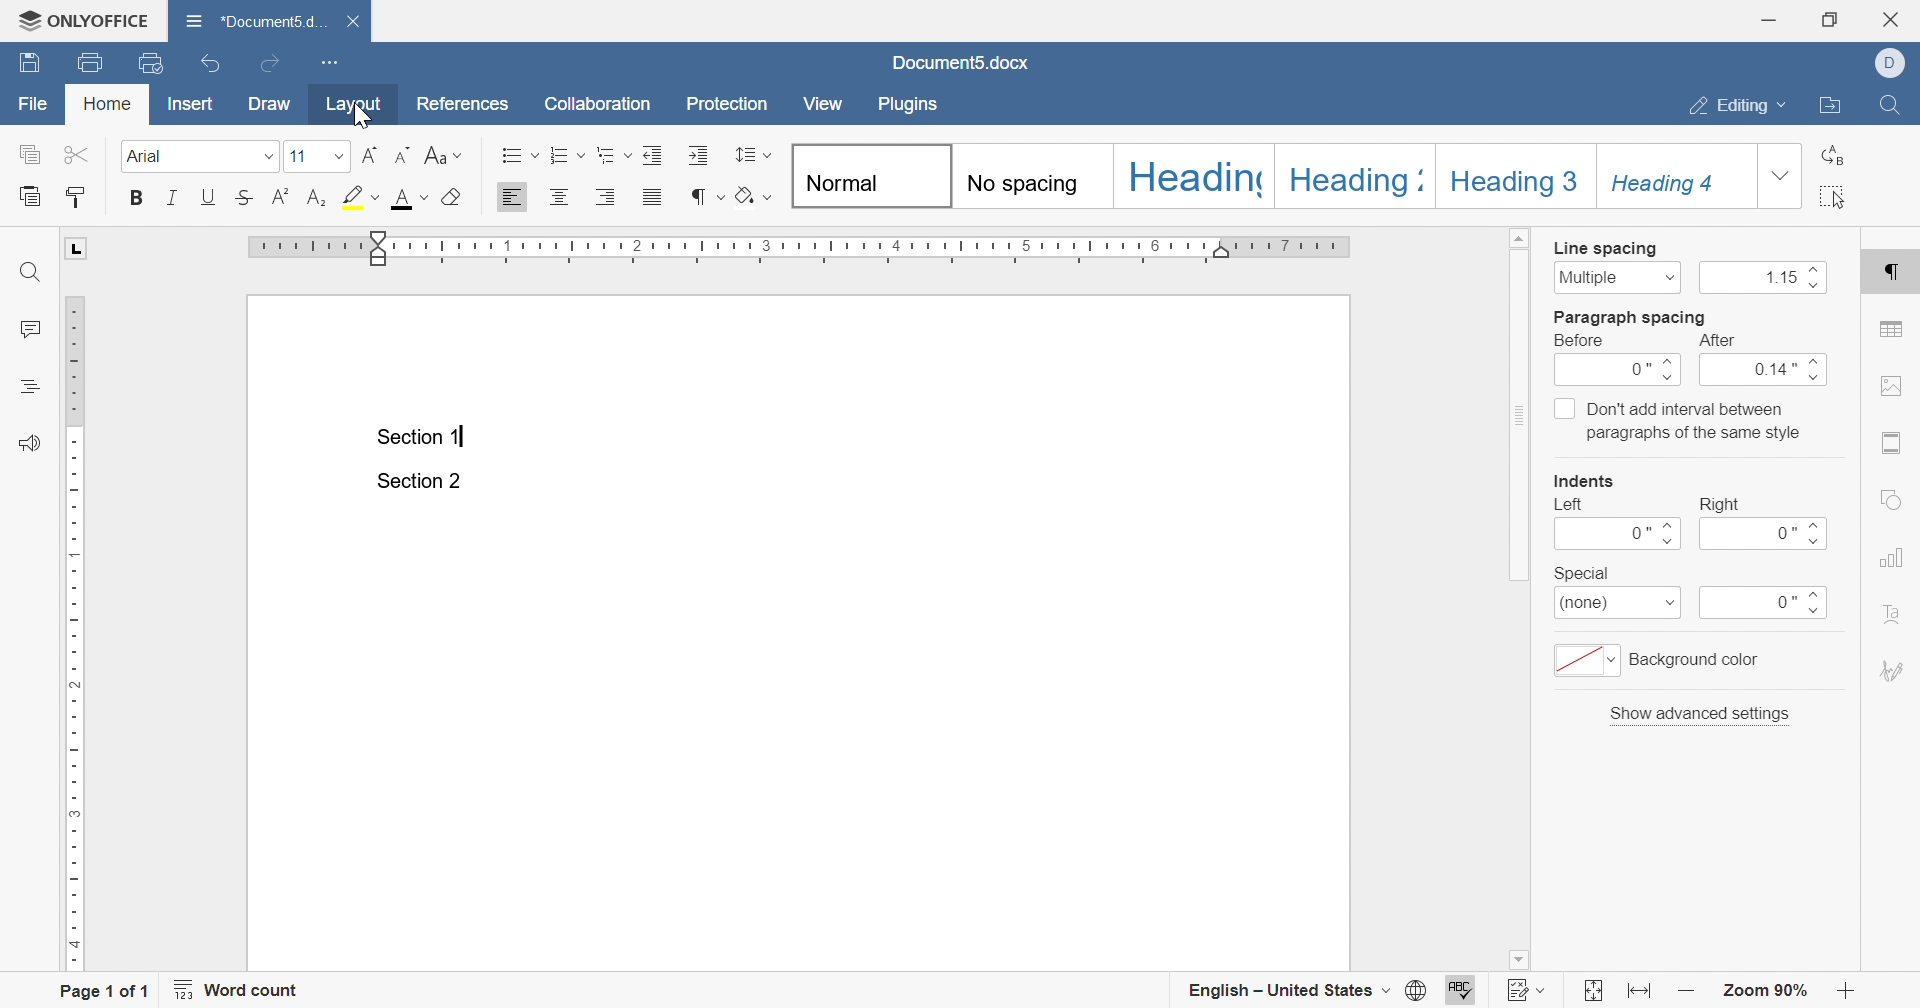 This screenshot has width=1920, height=1008. What do you see at coordinates (1737, 109) in the screenshot?
I see `editing` at bounding box center [1737, 109].